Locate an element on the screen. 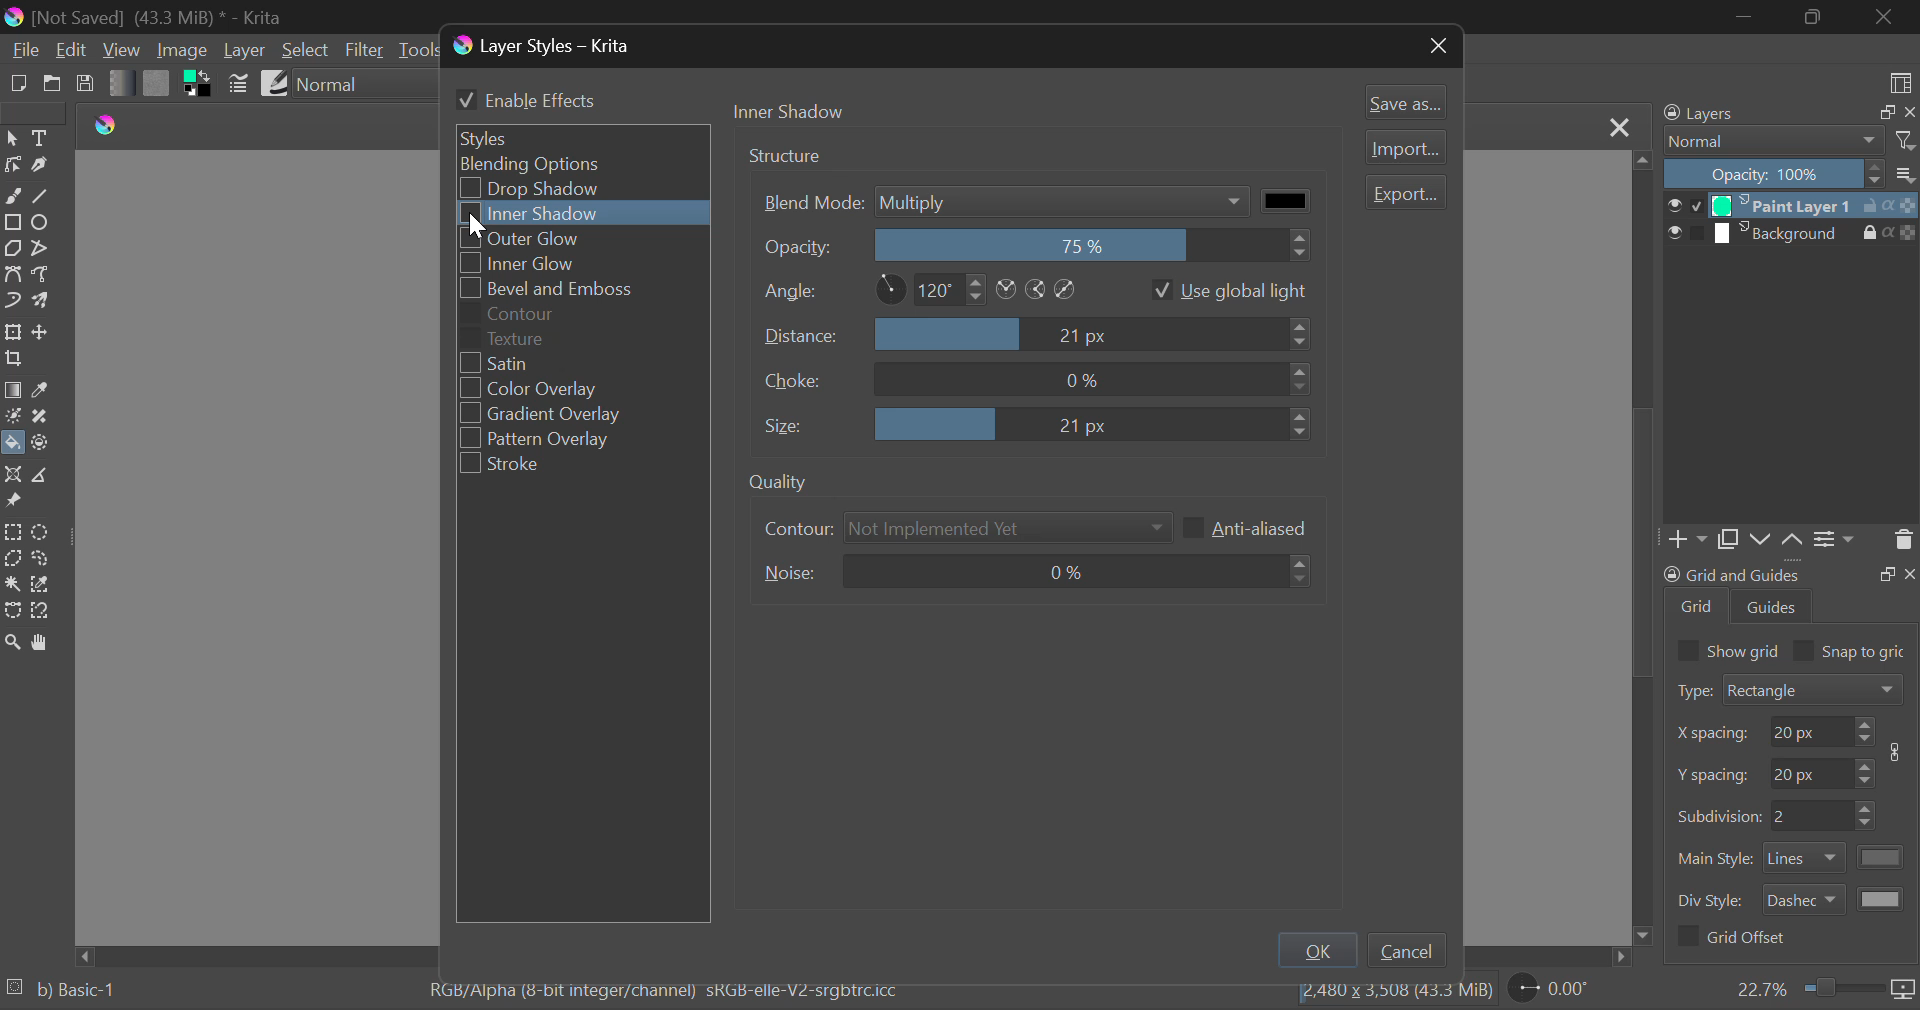 The width and height of the screenshot is (1920, 1010). Blend Mode Multiply Selected is located at coordinates (1039, 197).